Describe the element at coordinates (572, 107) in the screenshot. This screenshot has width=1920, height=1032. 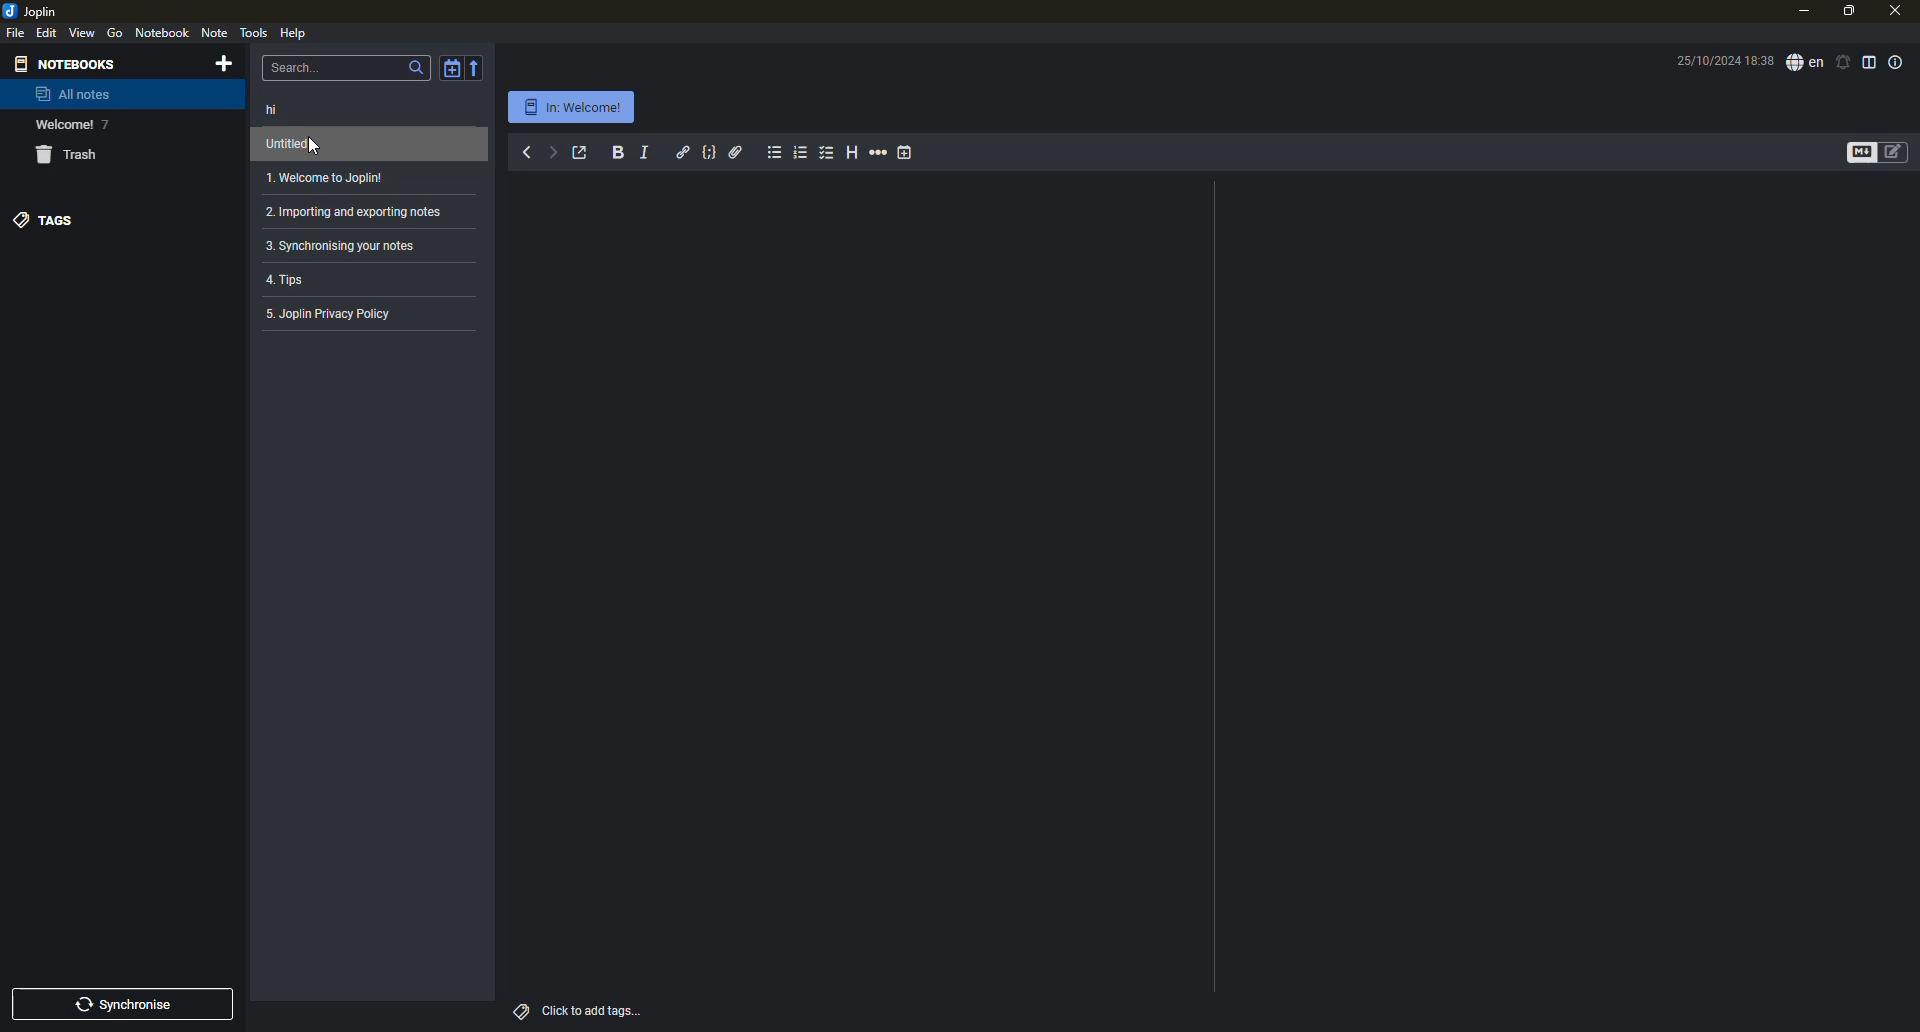
I see `In: Welcome!` at that location.